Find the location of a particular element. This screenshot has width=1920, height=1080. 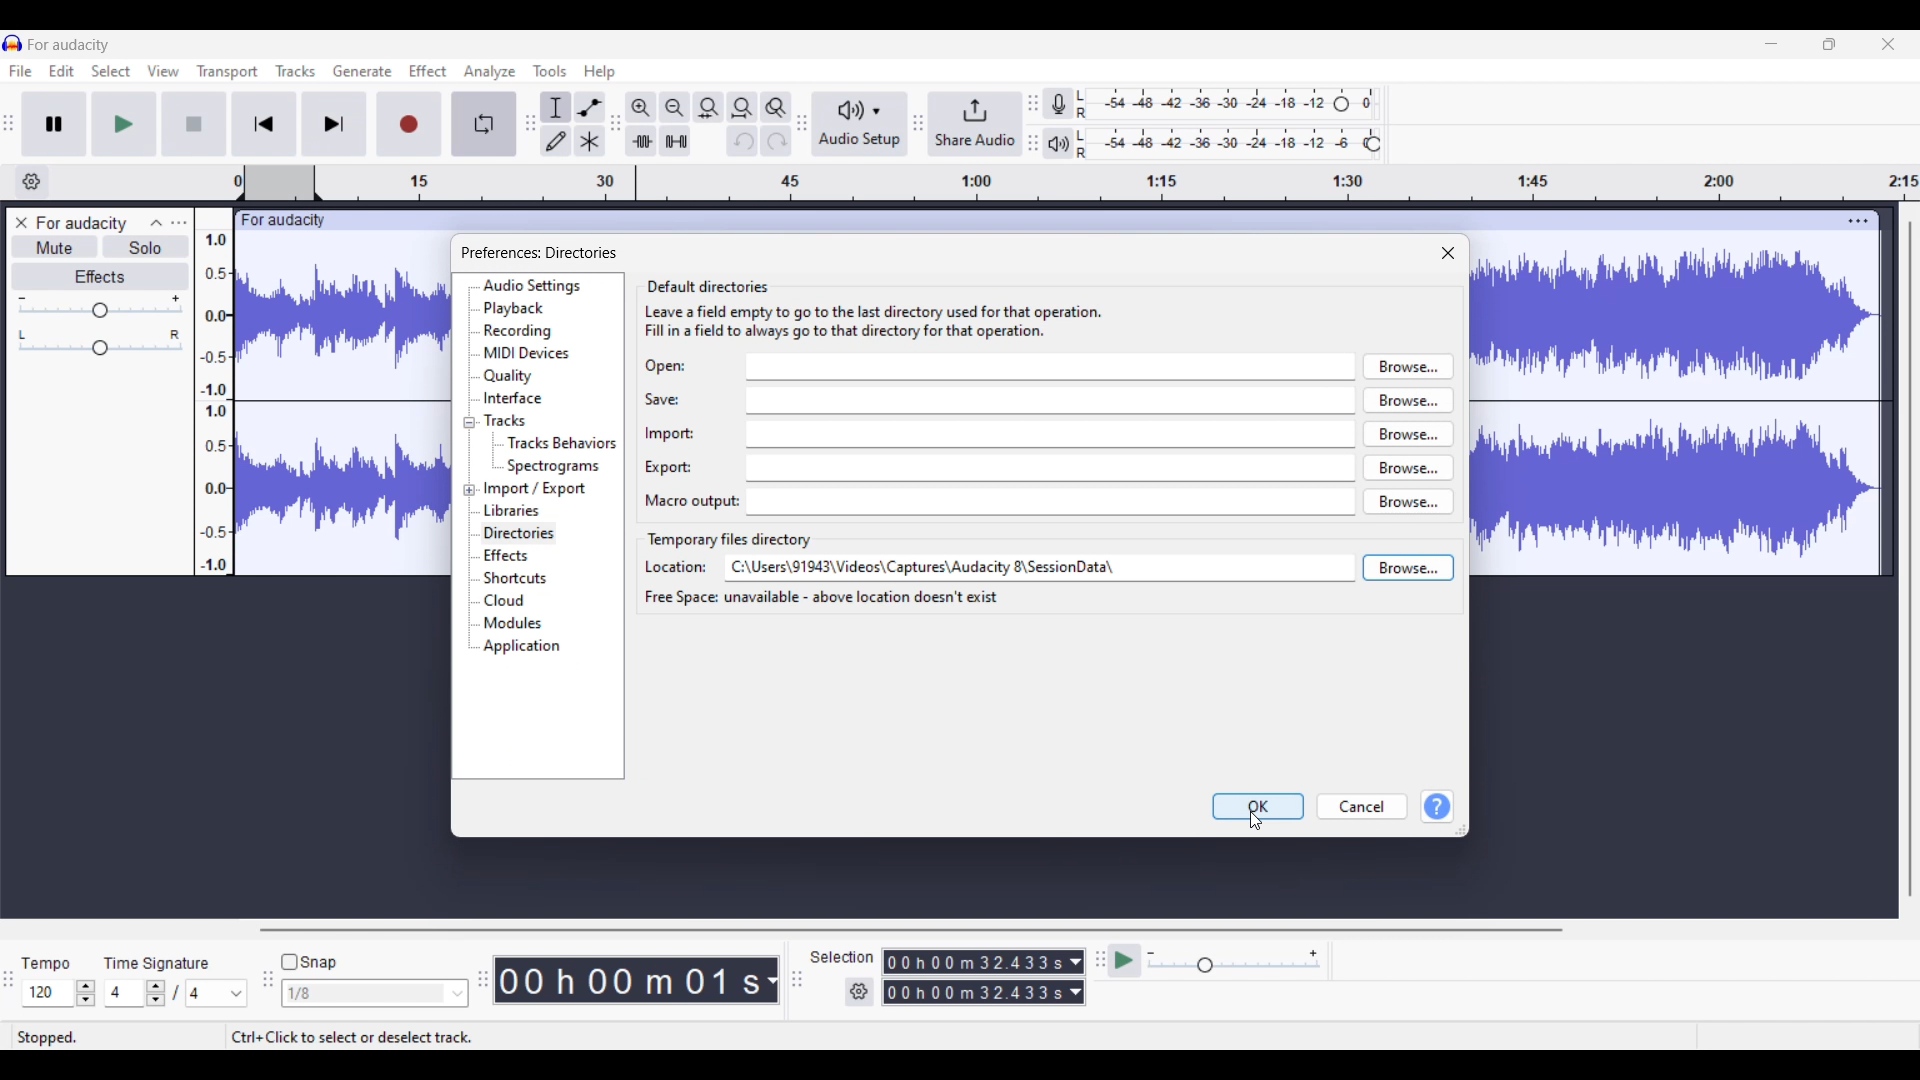

Snap options is located at coordinates (374, 993).